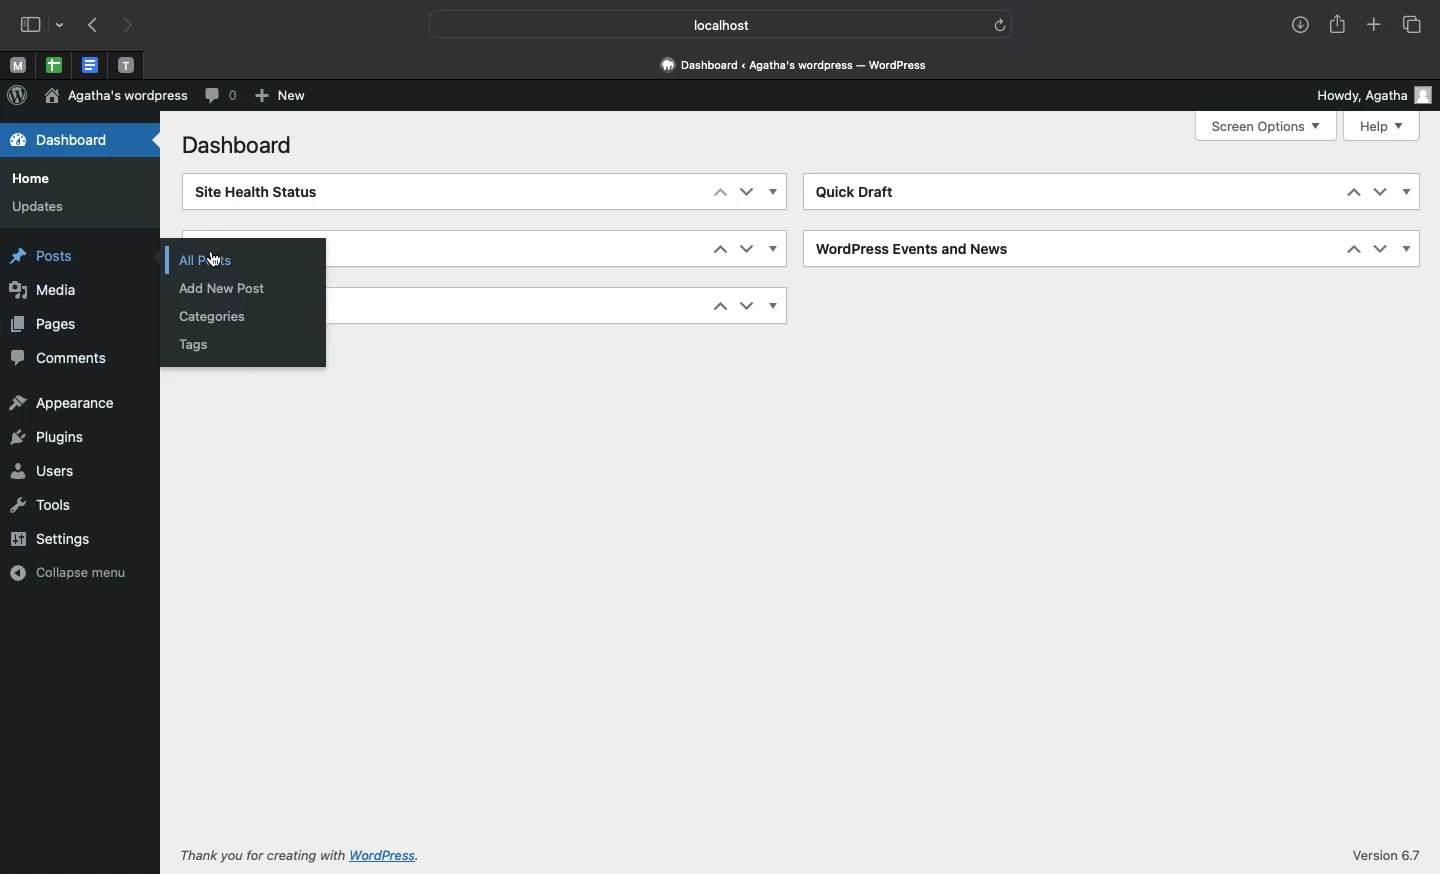  What do you see at coordinates (749, 307) in the screenshot?
I see `Down` at bounding box center [749, 307].